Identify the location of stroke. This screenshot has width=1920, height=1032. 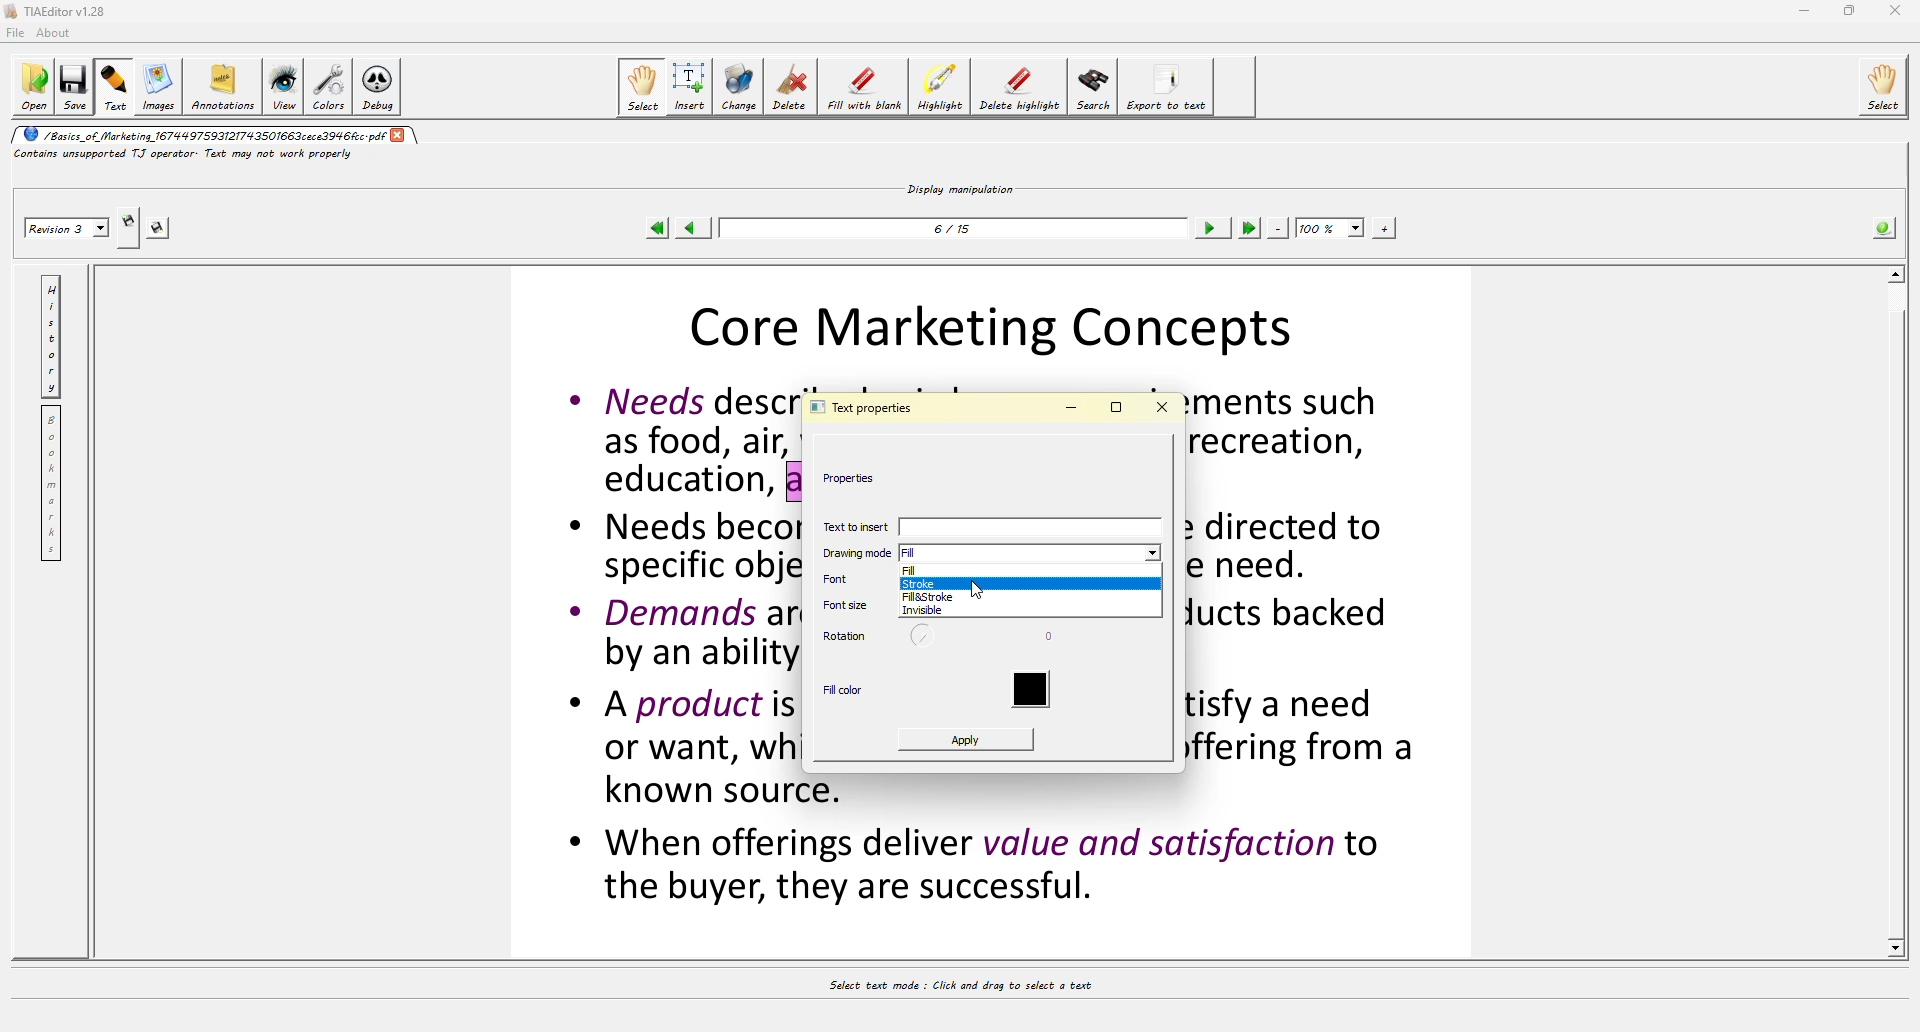
(924, 583).